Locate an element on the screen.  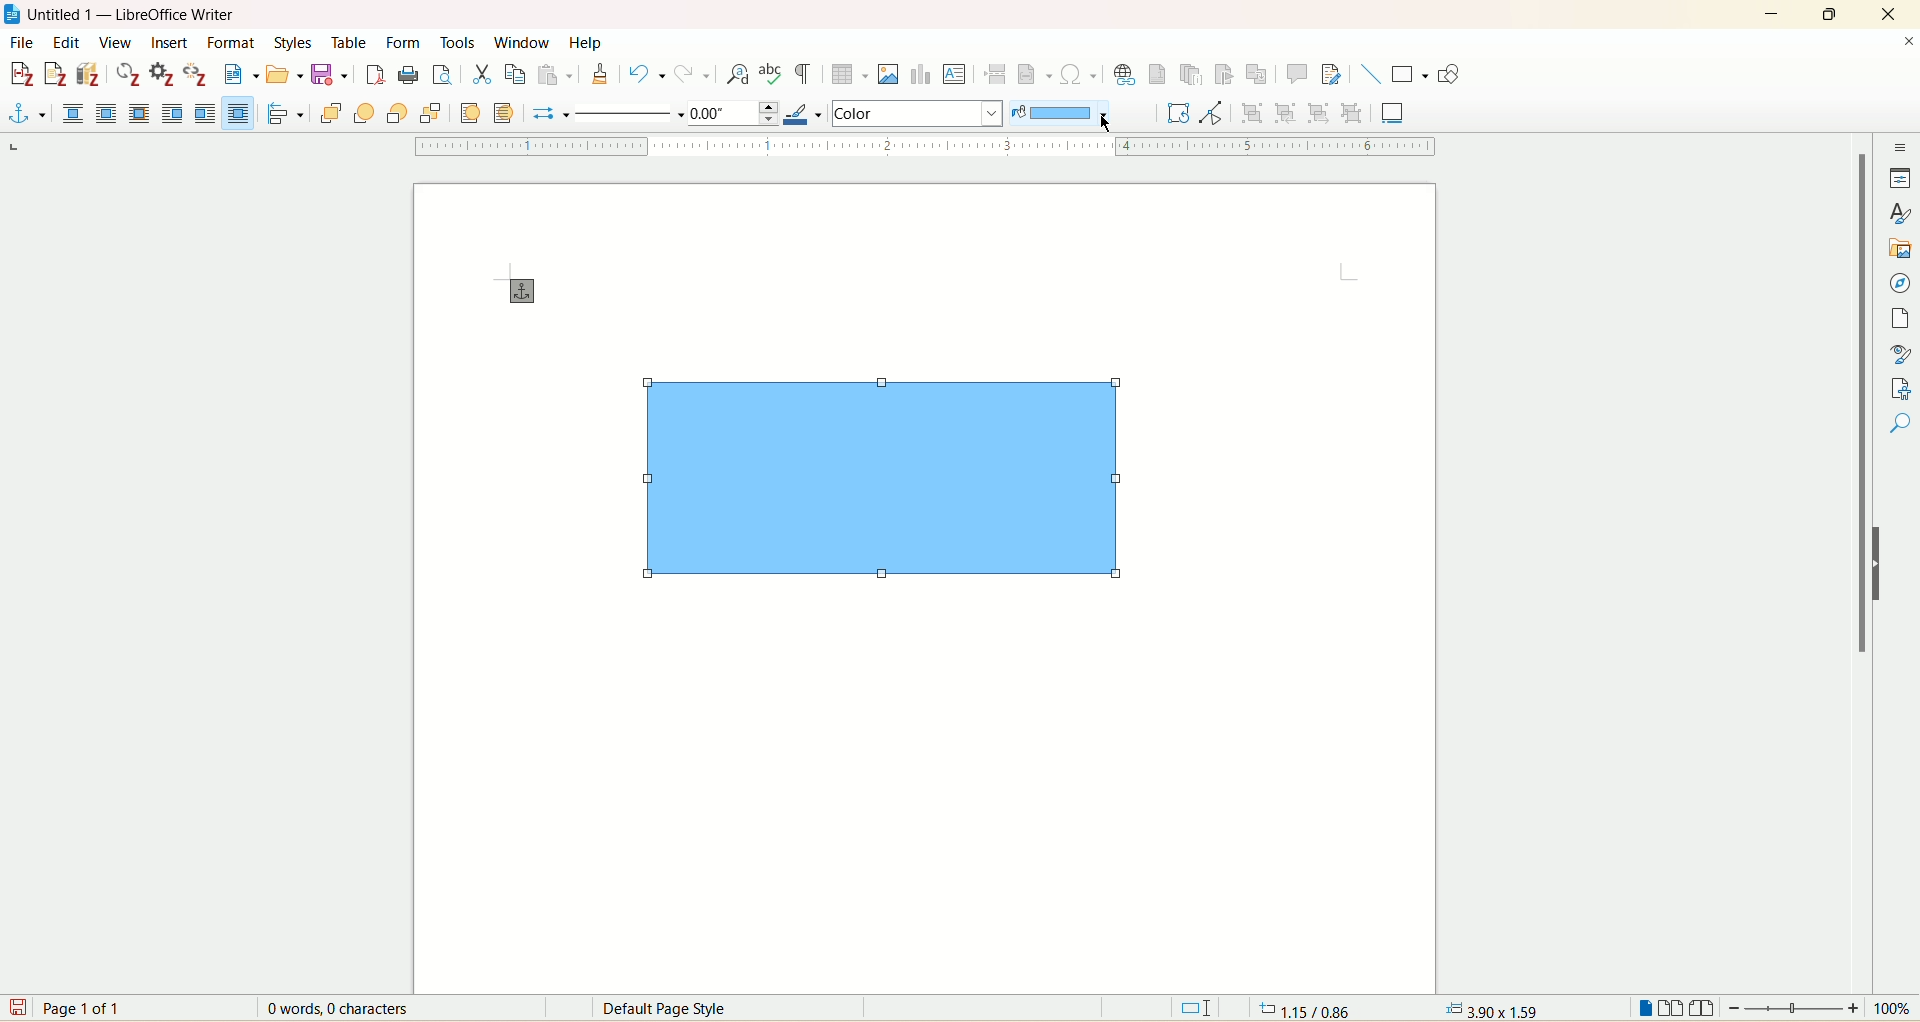
formatting is located at coordinates (599, 74).